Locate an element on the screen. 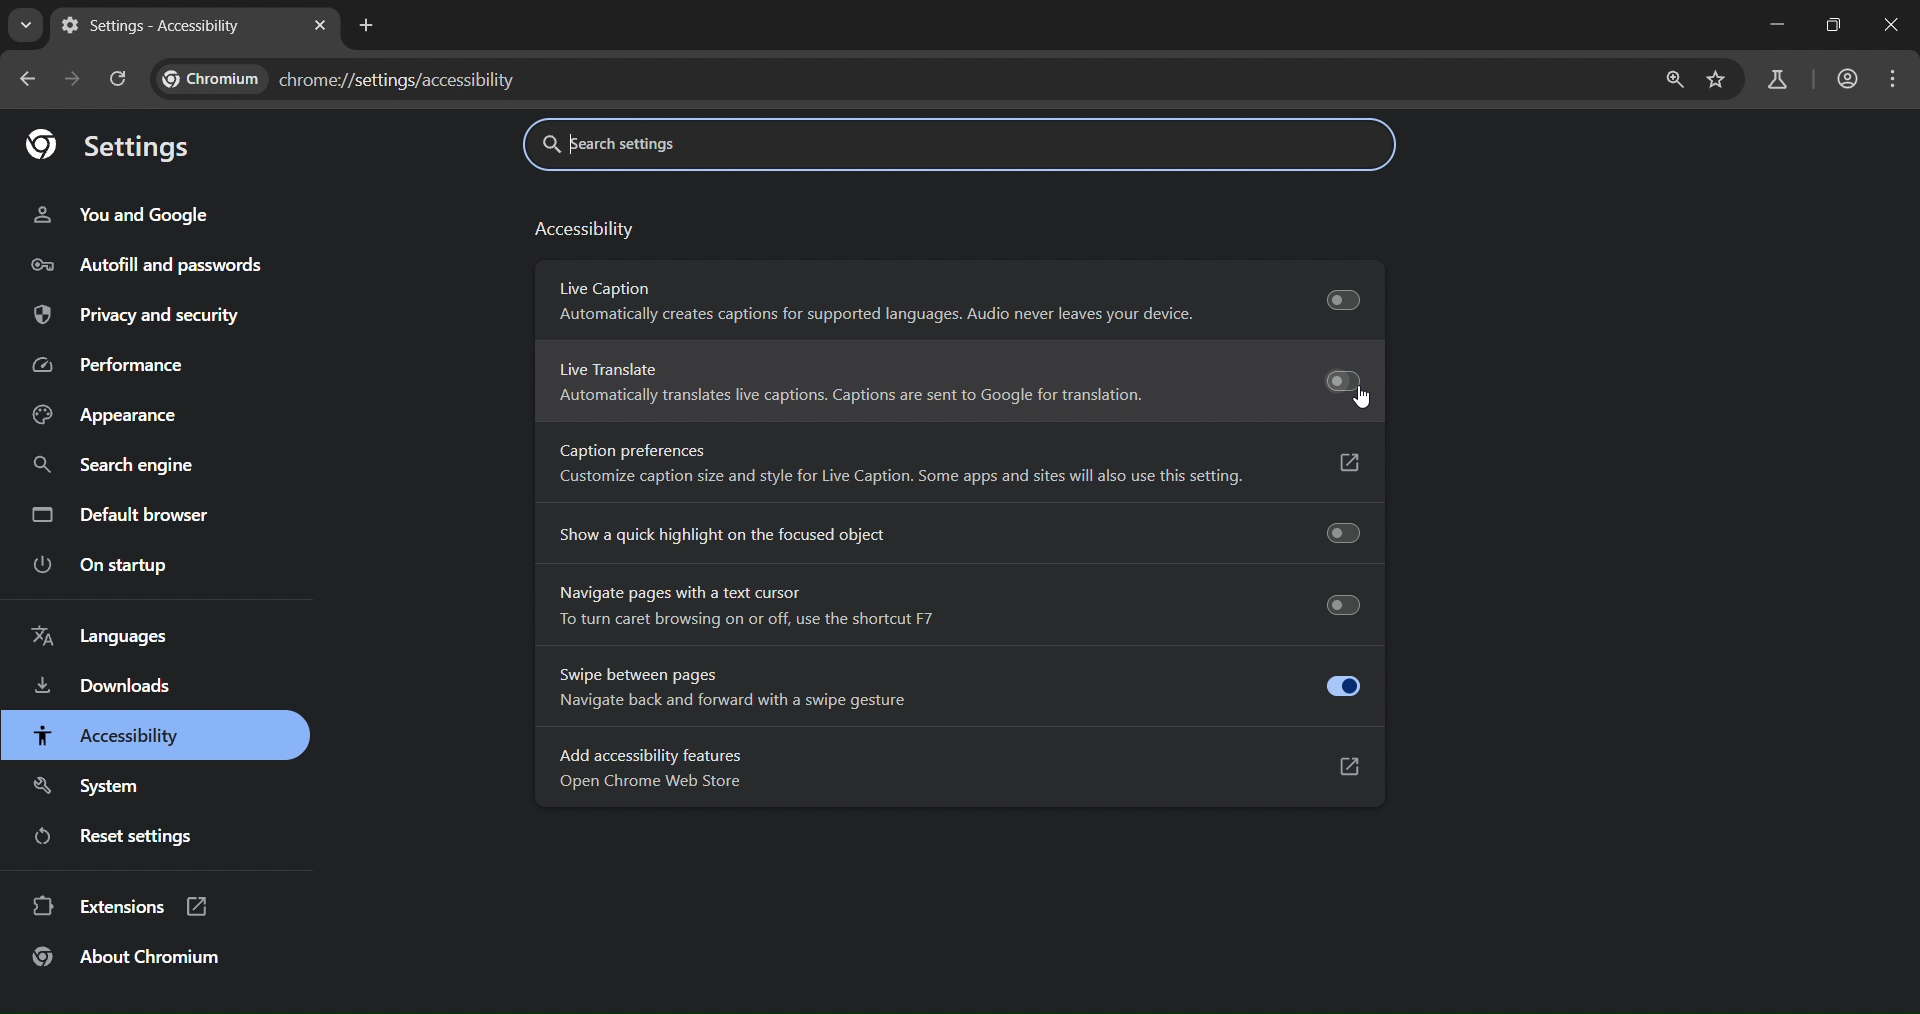 Image resolution: width=1920 pixels, height=1014 pixels. search tabs is located at coordinates (22, 28).